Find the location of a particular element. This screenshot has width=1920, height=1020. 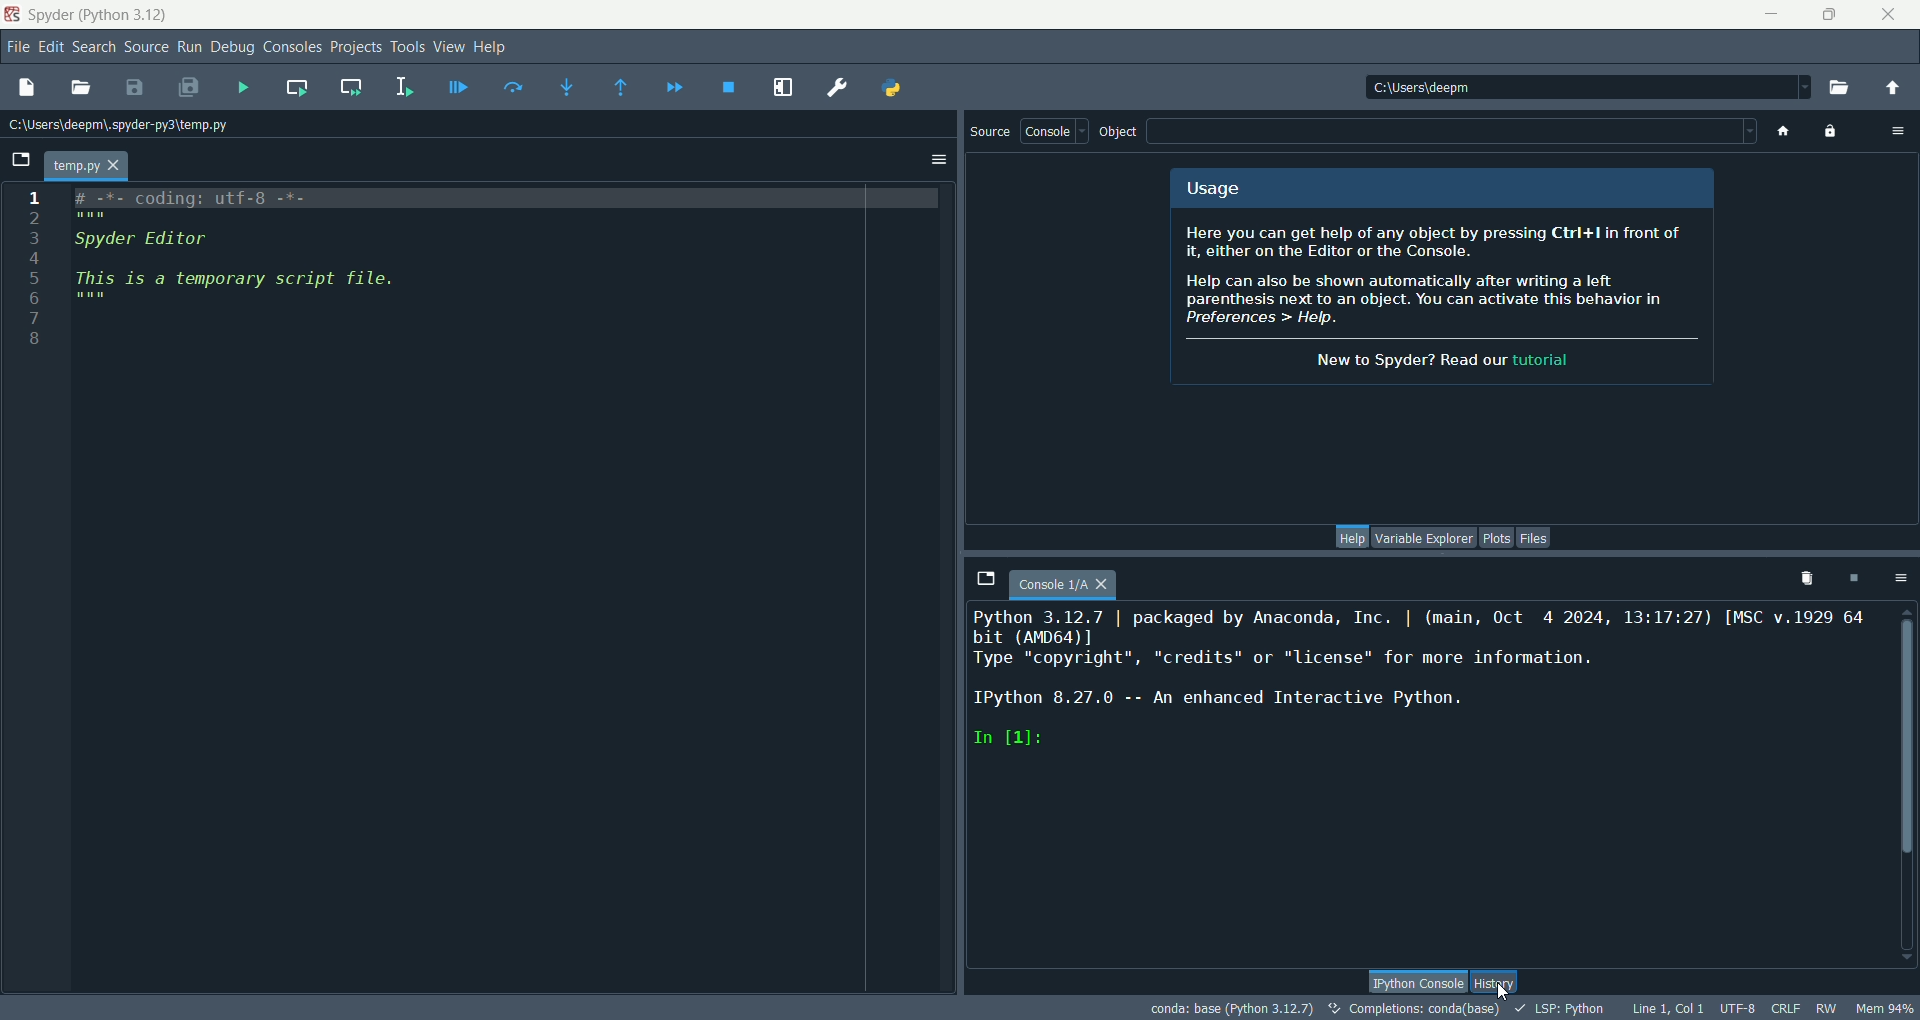

help is located at coordinates (494, 46).